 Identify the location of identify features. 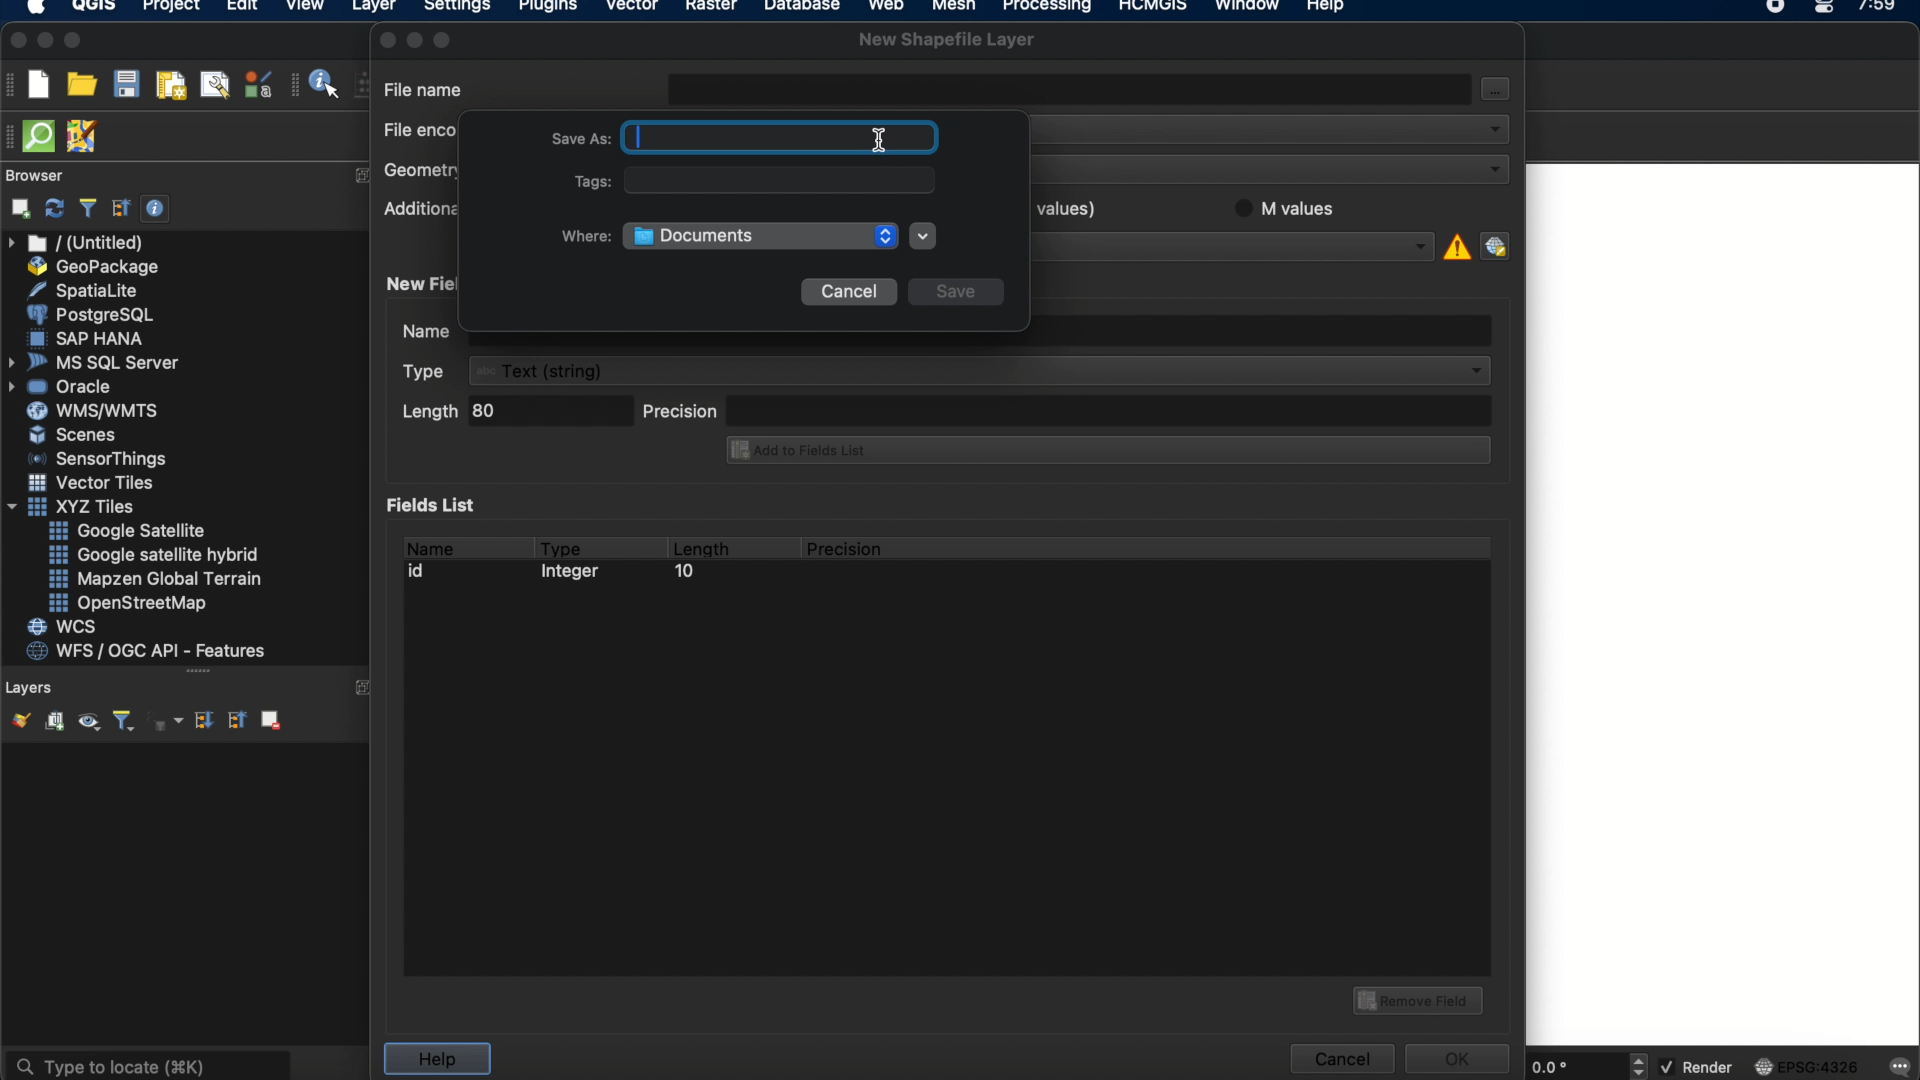
(317, 84).